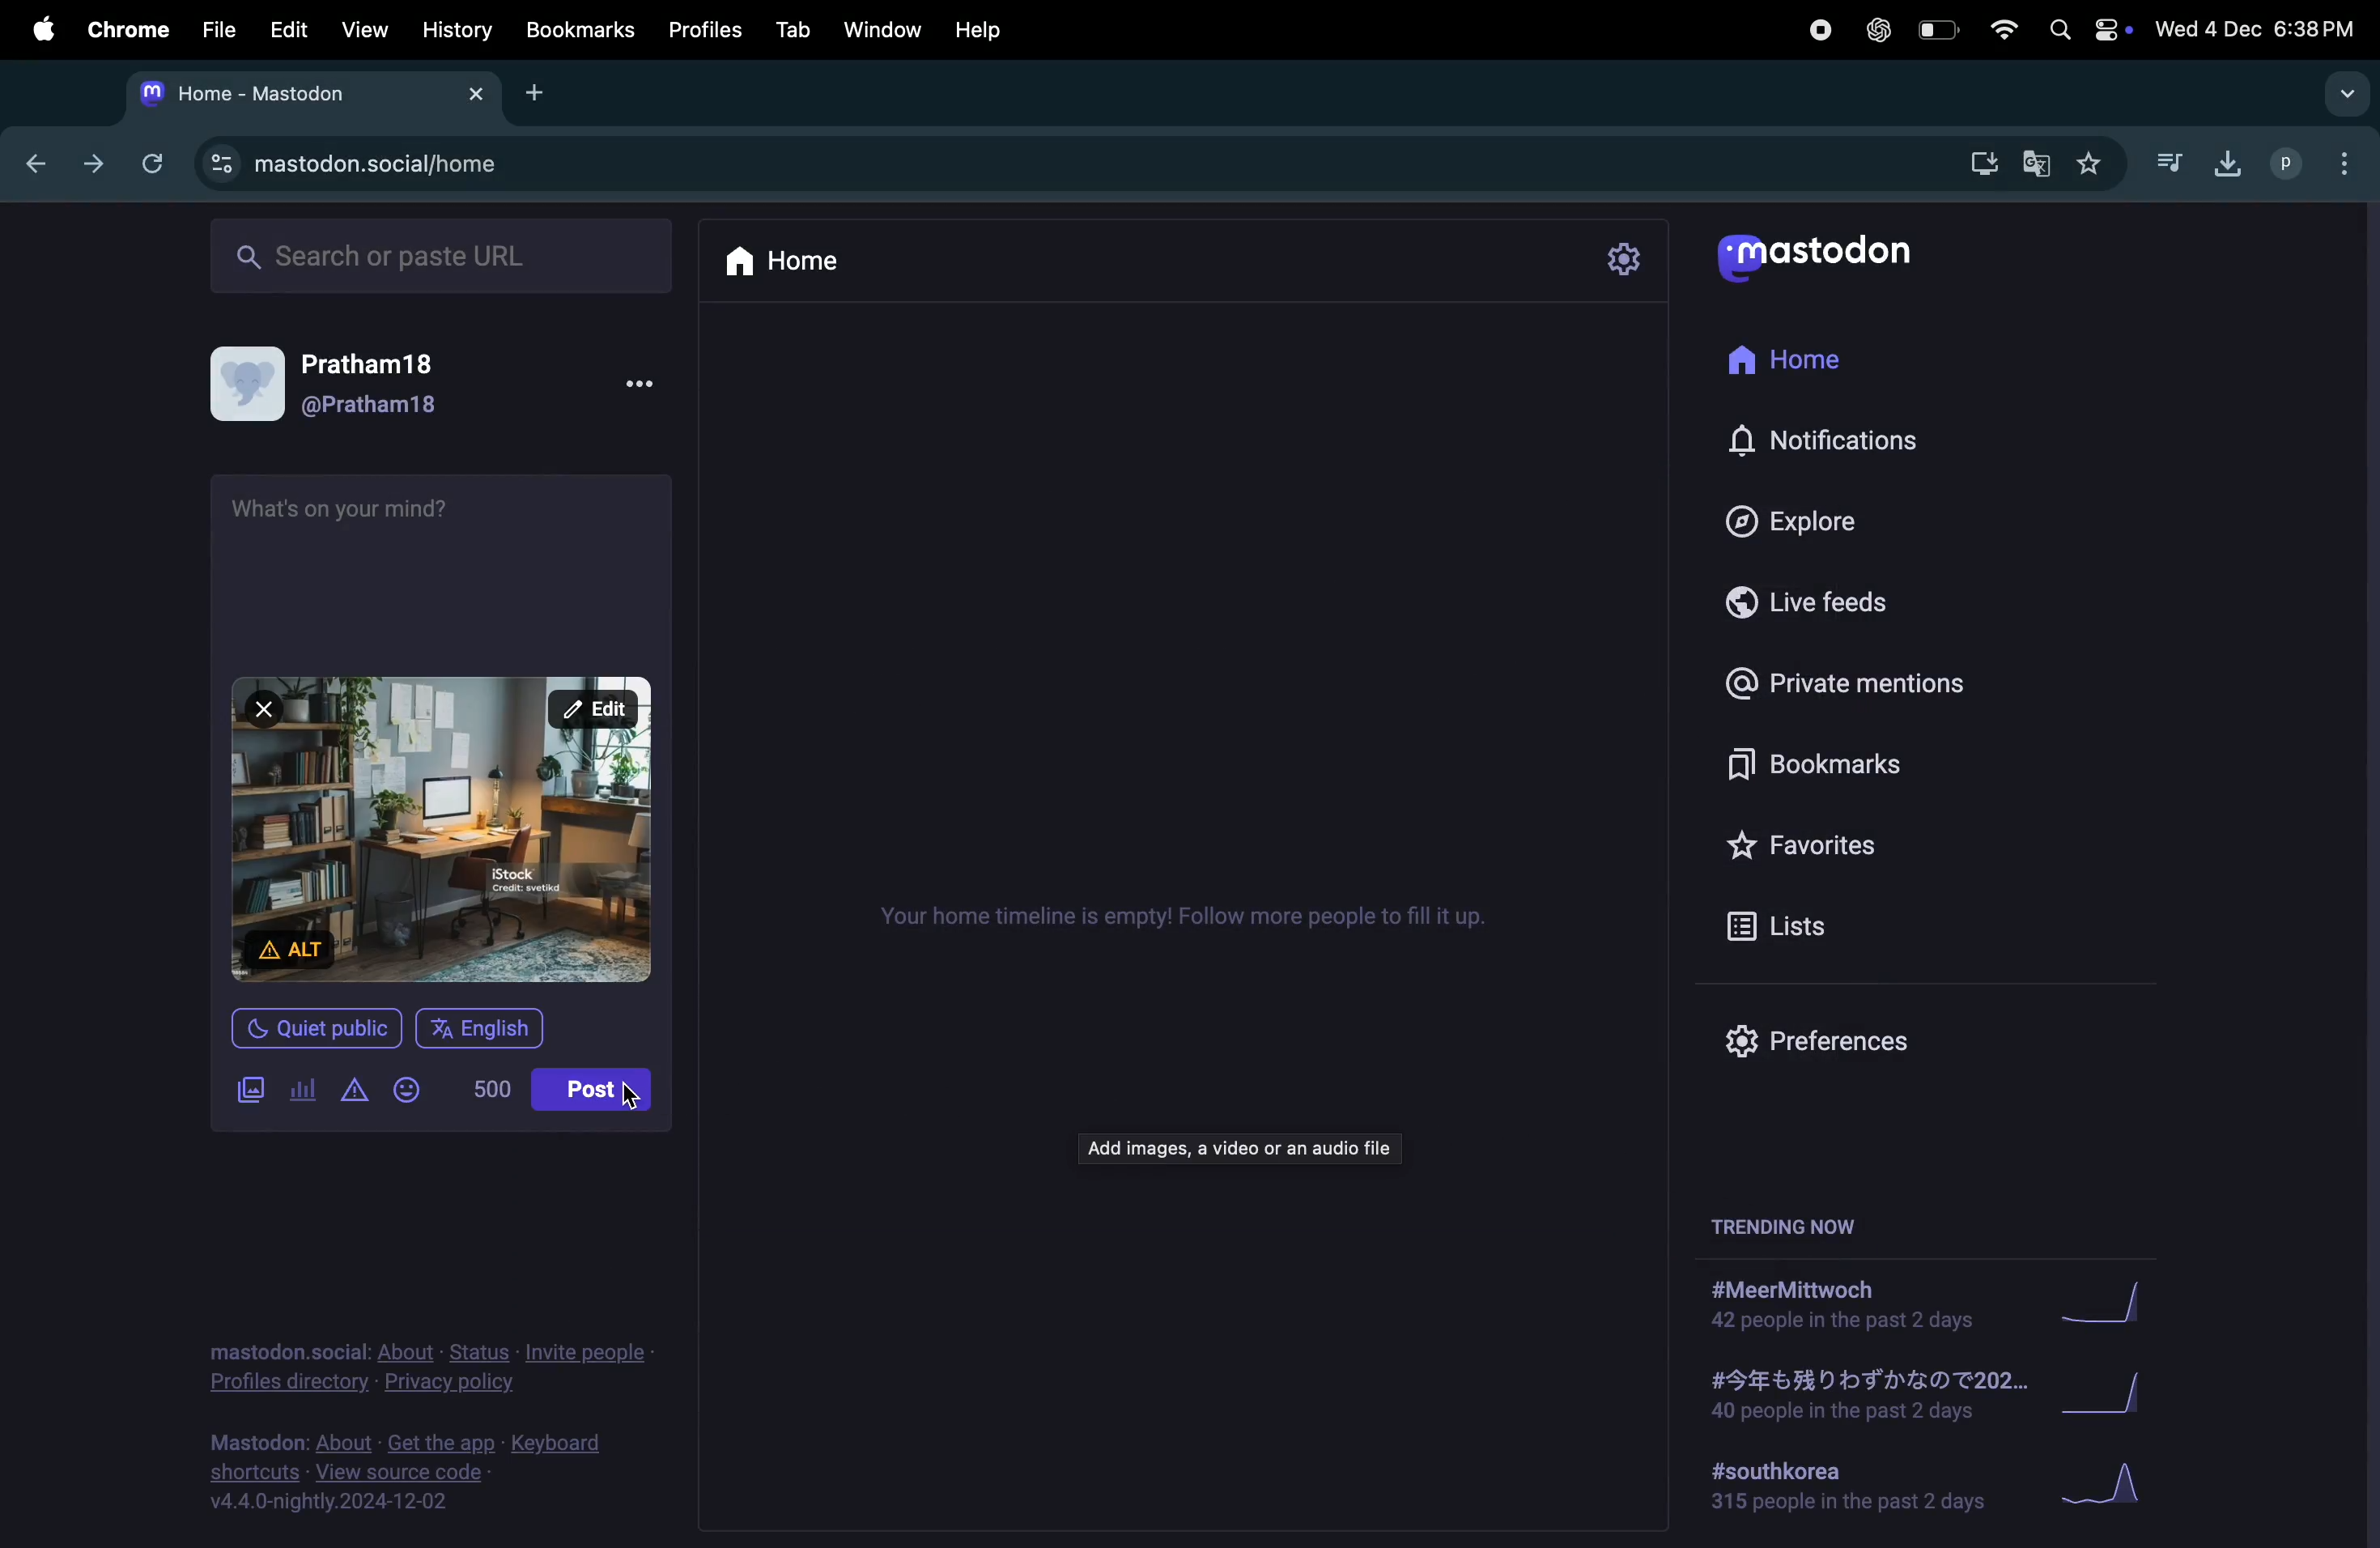 The height and width of the screenshot is (1548, 2380). Describe the element at coordinates (1858, 1397) in the screenshot. I see `japanese` at that location.